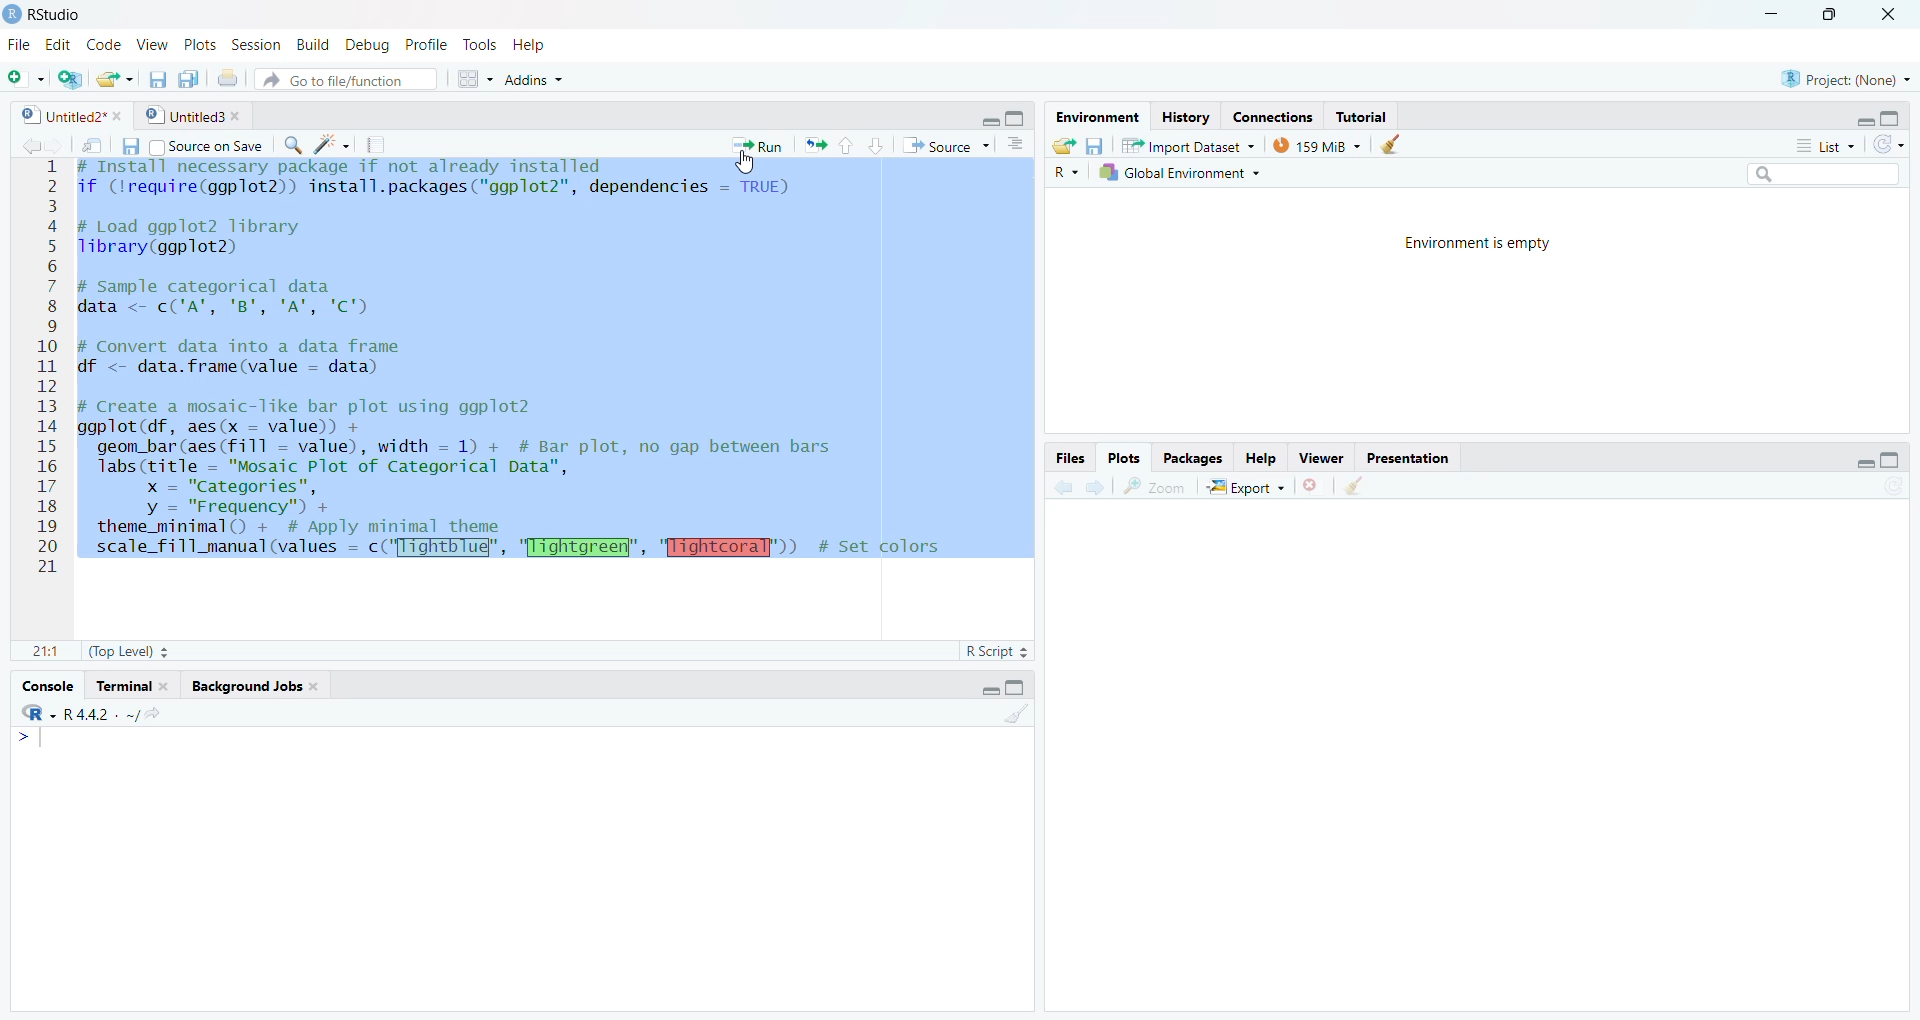 The image size is (1920, 1020). What do you see at coordinates (332, 146) in the screenshot?
I see `Code Tools` at bounding box center [332, 146].